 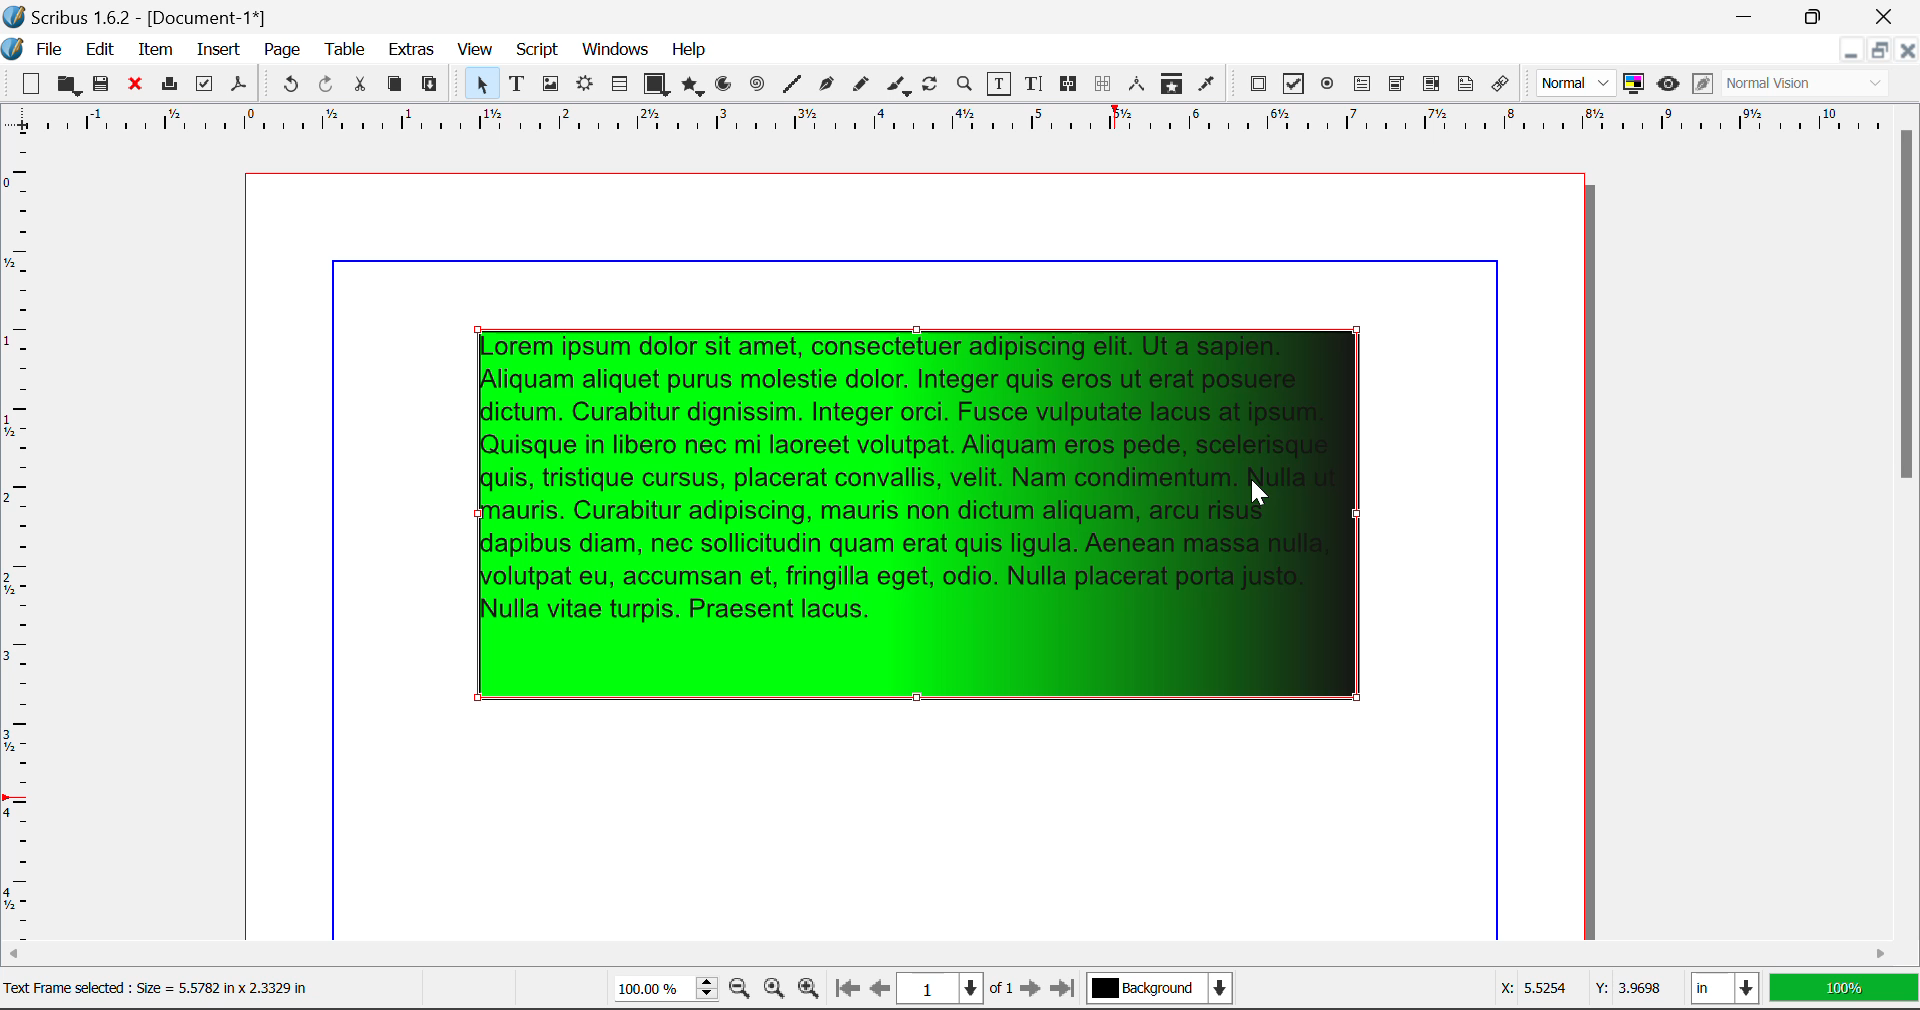 I want to click on Zoom, so click(x=965, y=83).